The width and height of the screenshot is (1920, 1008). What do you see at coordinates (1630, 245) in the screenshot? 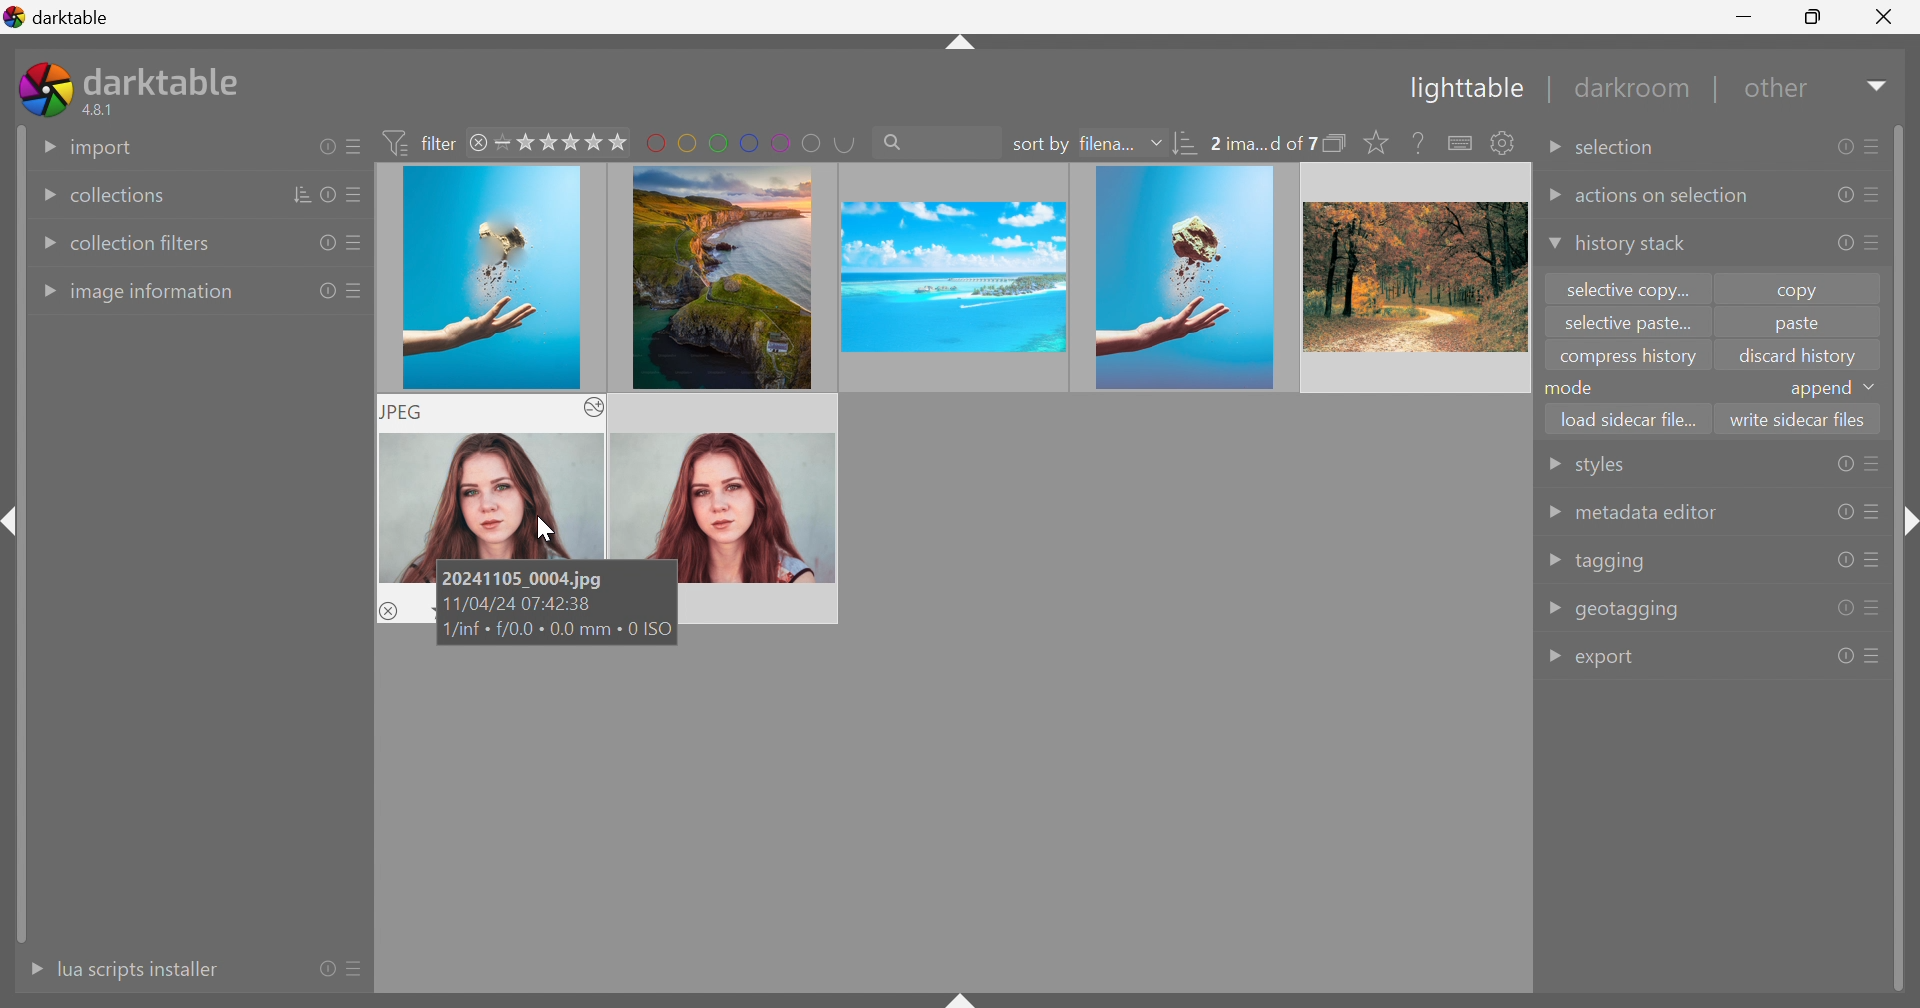
I see `history stack` at bounding box center [1630, 245].